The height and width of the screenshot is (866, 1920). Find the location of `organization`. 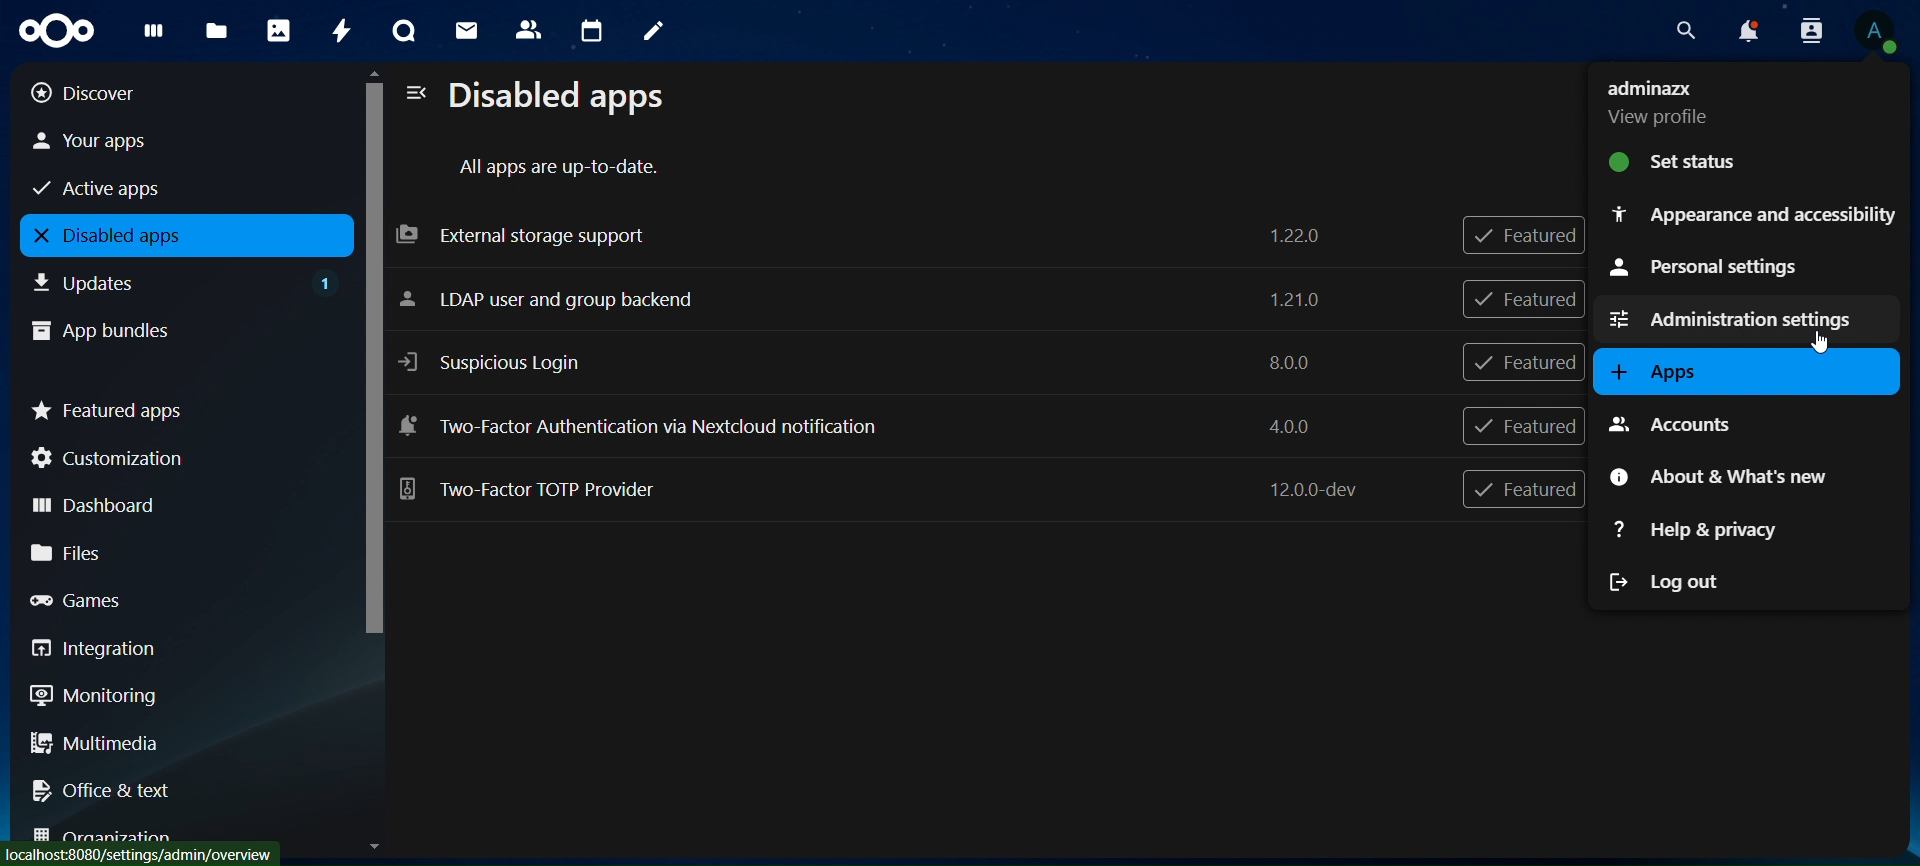

organization is located at coordinates (180, 838).